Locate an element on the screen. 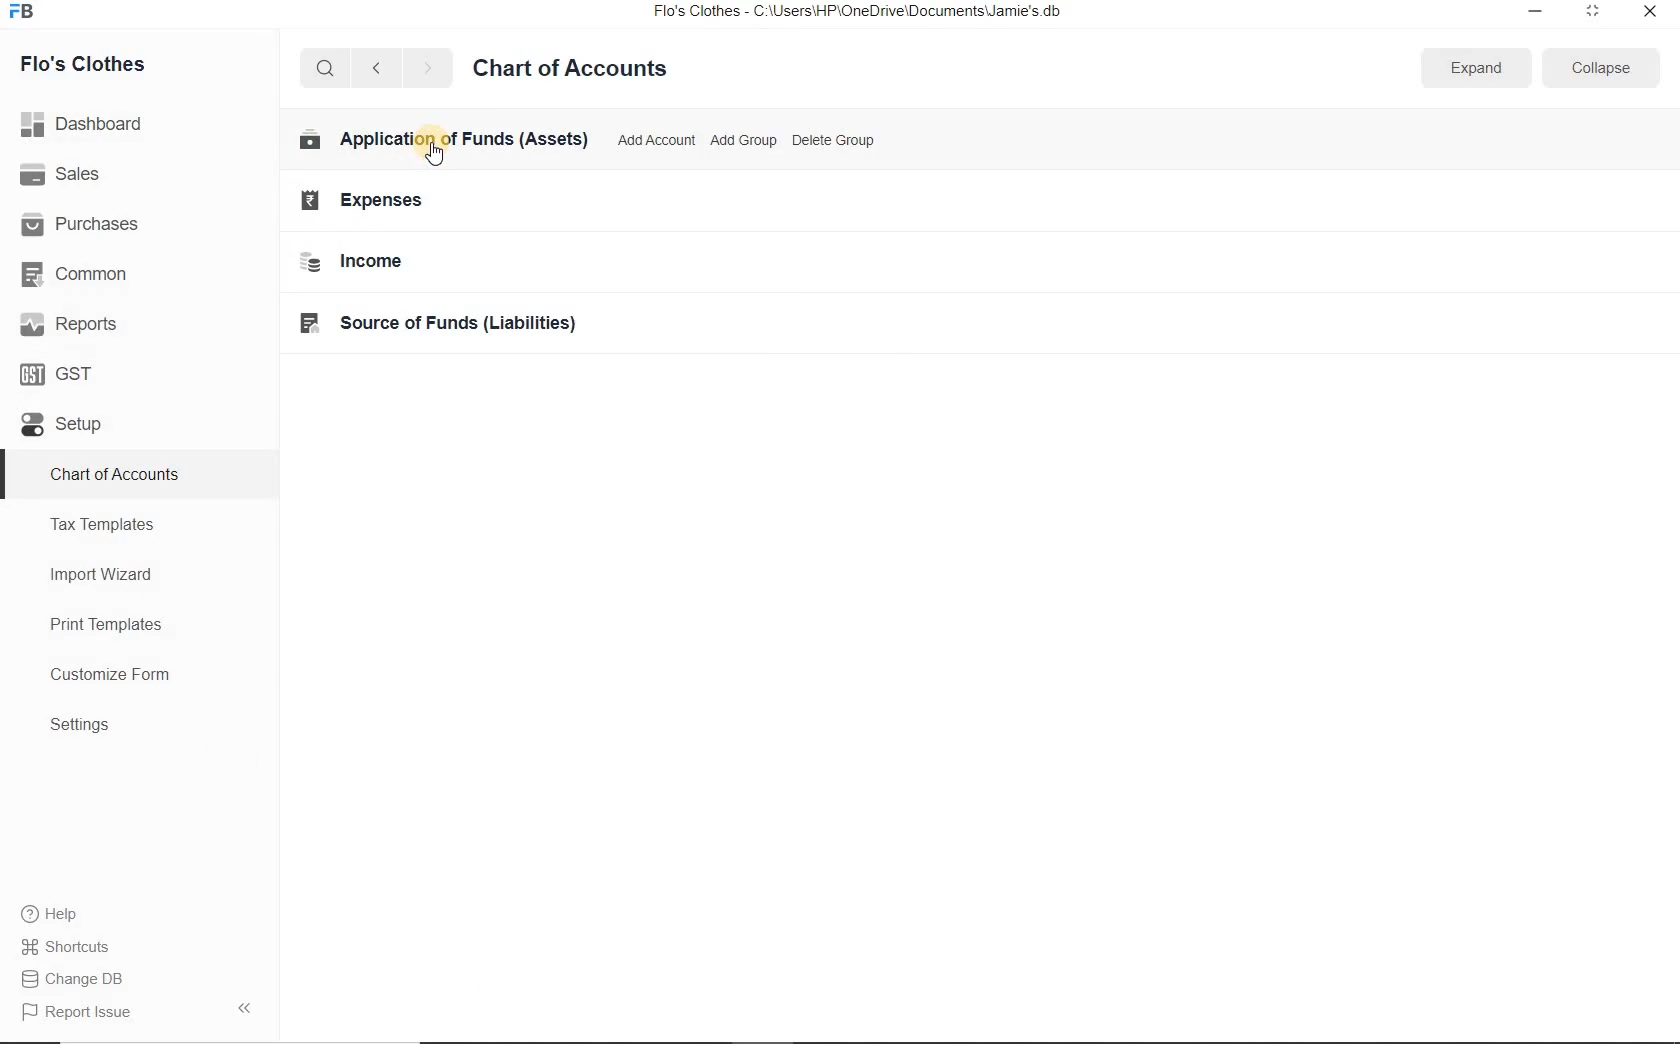  Import Wizard is located at coordinates (126, 577).